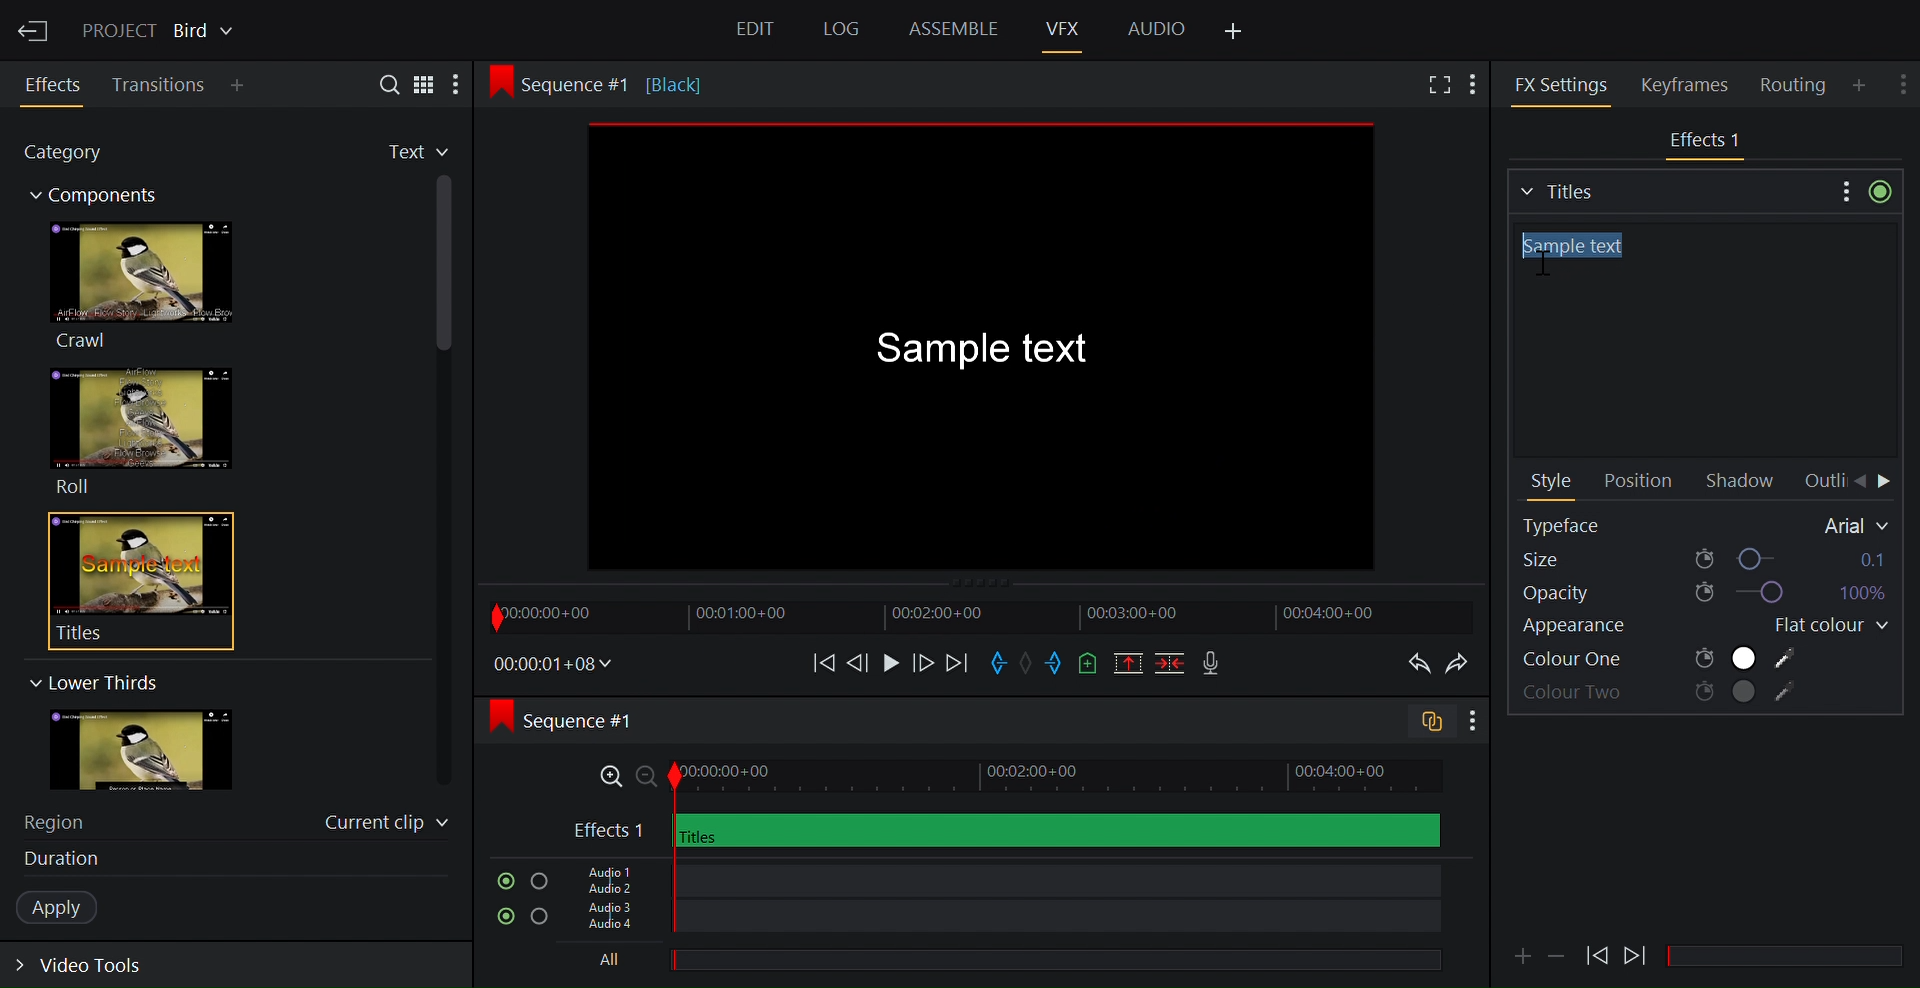 The image size is (1920, 988). I want to click on Add a cue, so click(1088, 665).